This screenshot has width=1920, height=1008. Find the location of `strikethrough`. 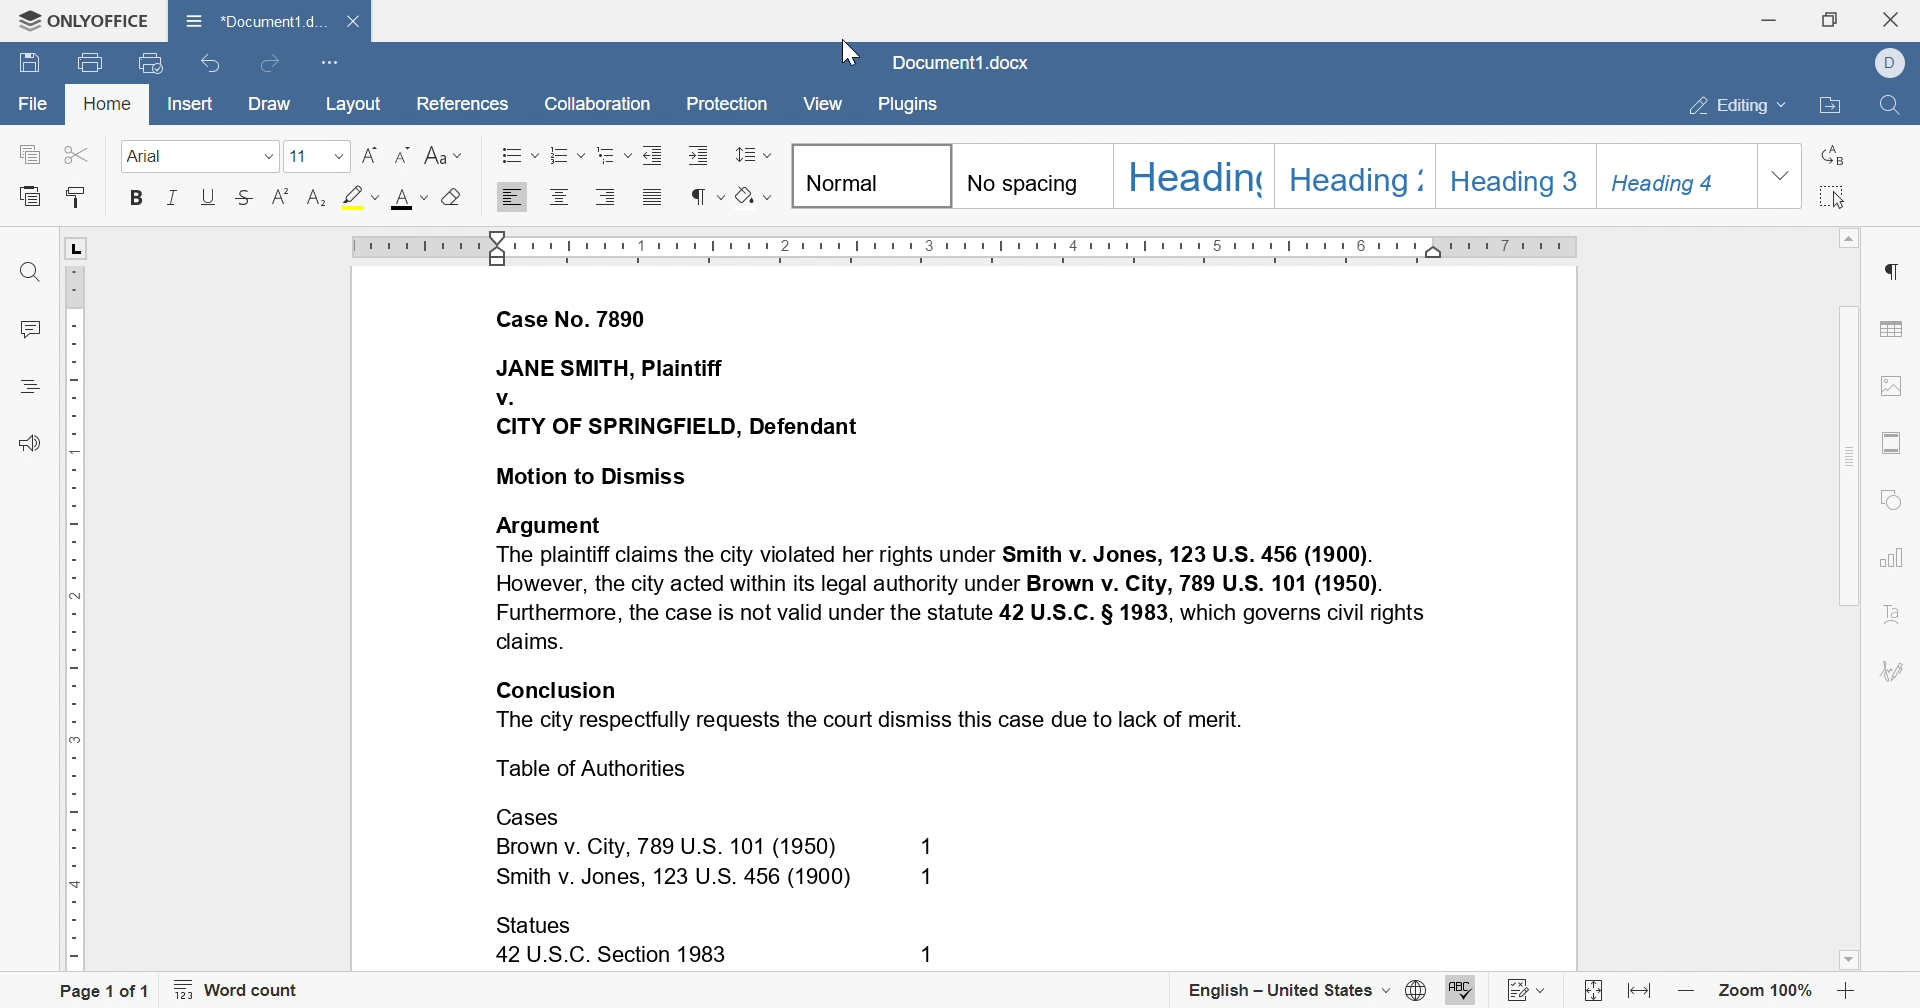

strikethrough is located at coordinates (283, 198).